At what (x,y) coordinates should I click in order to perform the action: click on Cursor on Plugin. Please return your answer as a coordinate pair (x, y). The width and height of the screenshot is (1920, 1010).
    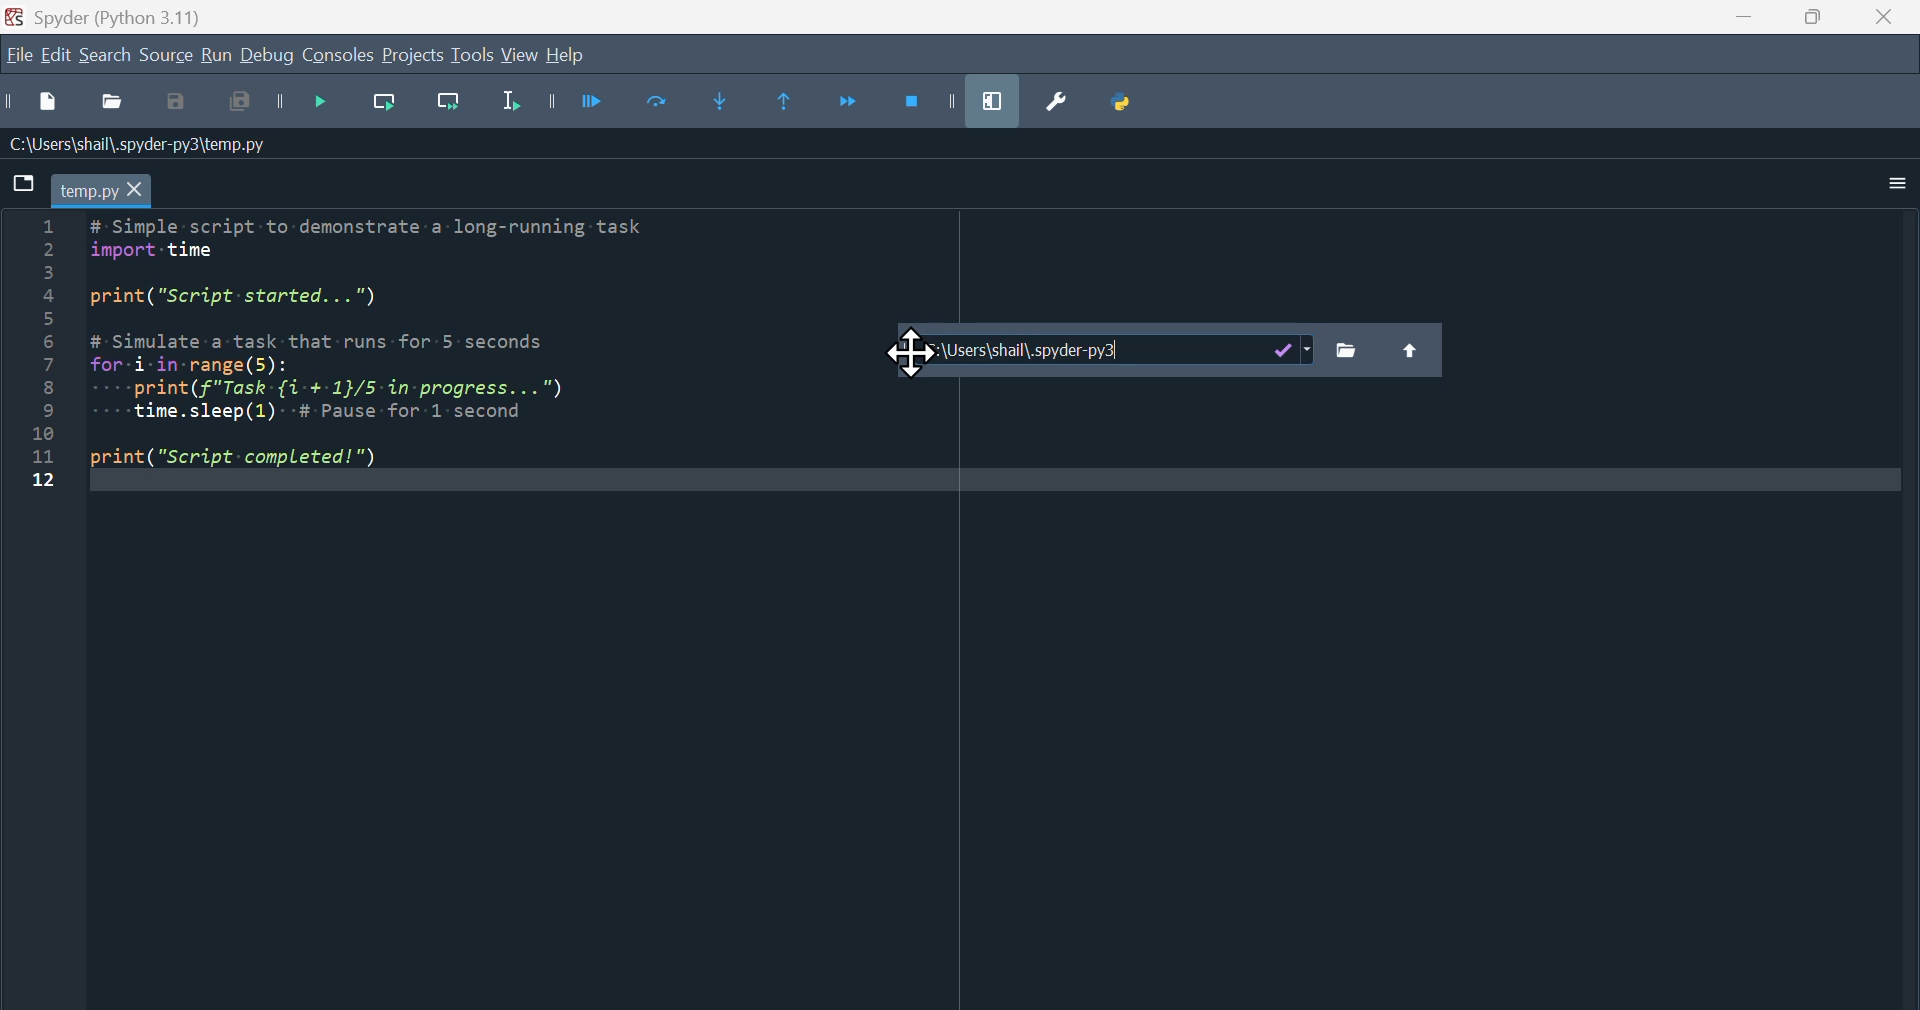
    Looking at the image, I should click on (910, 346).